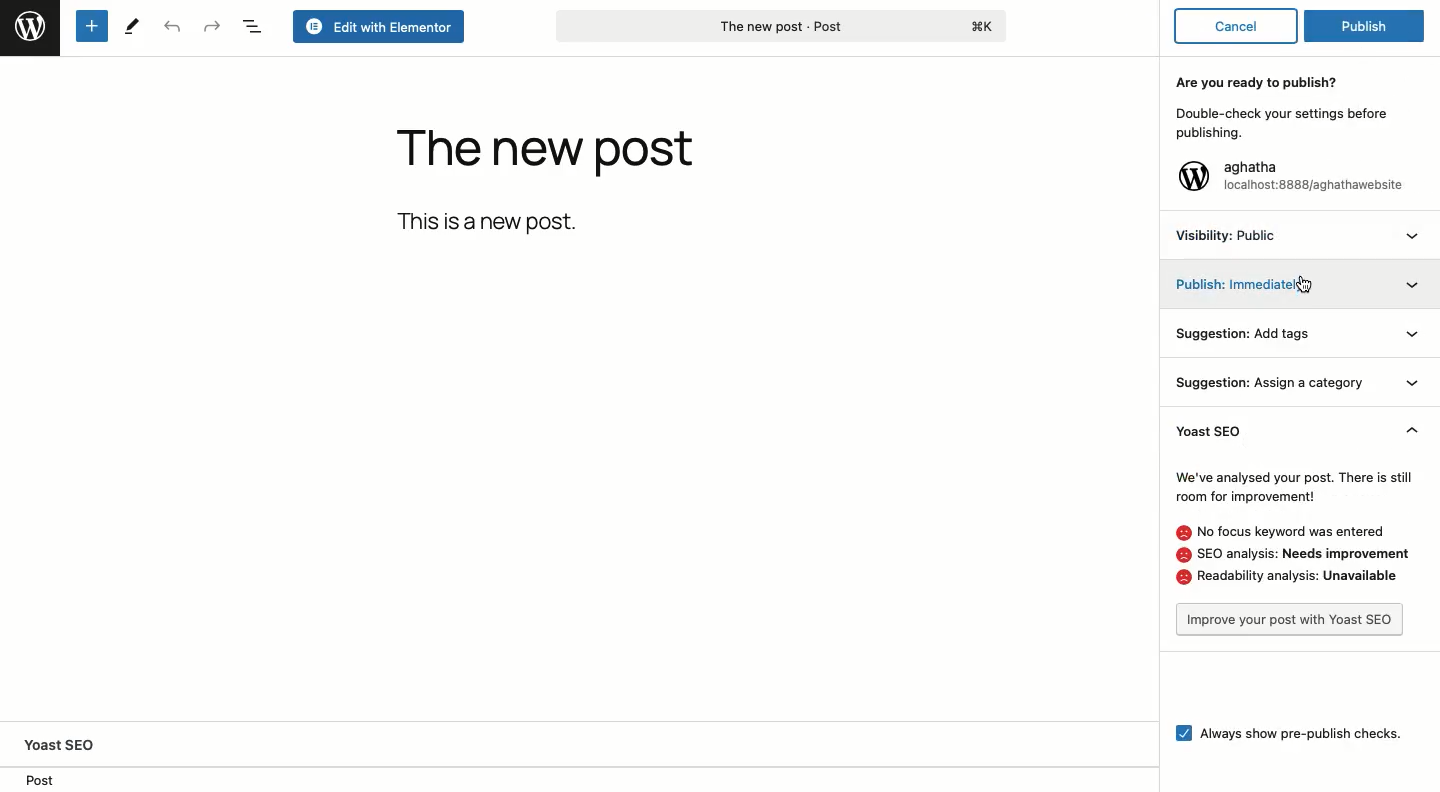 The height and width of the screenshot is (792, 1440). What do you see at coordinates (1267, 384) in the screenshot?
I see `Suggestion: Assign a category` at bounding box center [1267, 384].